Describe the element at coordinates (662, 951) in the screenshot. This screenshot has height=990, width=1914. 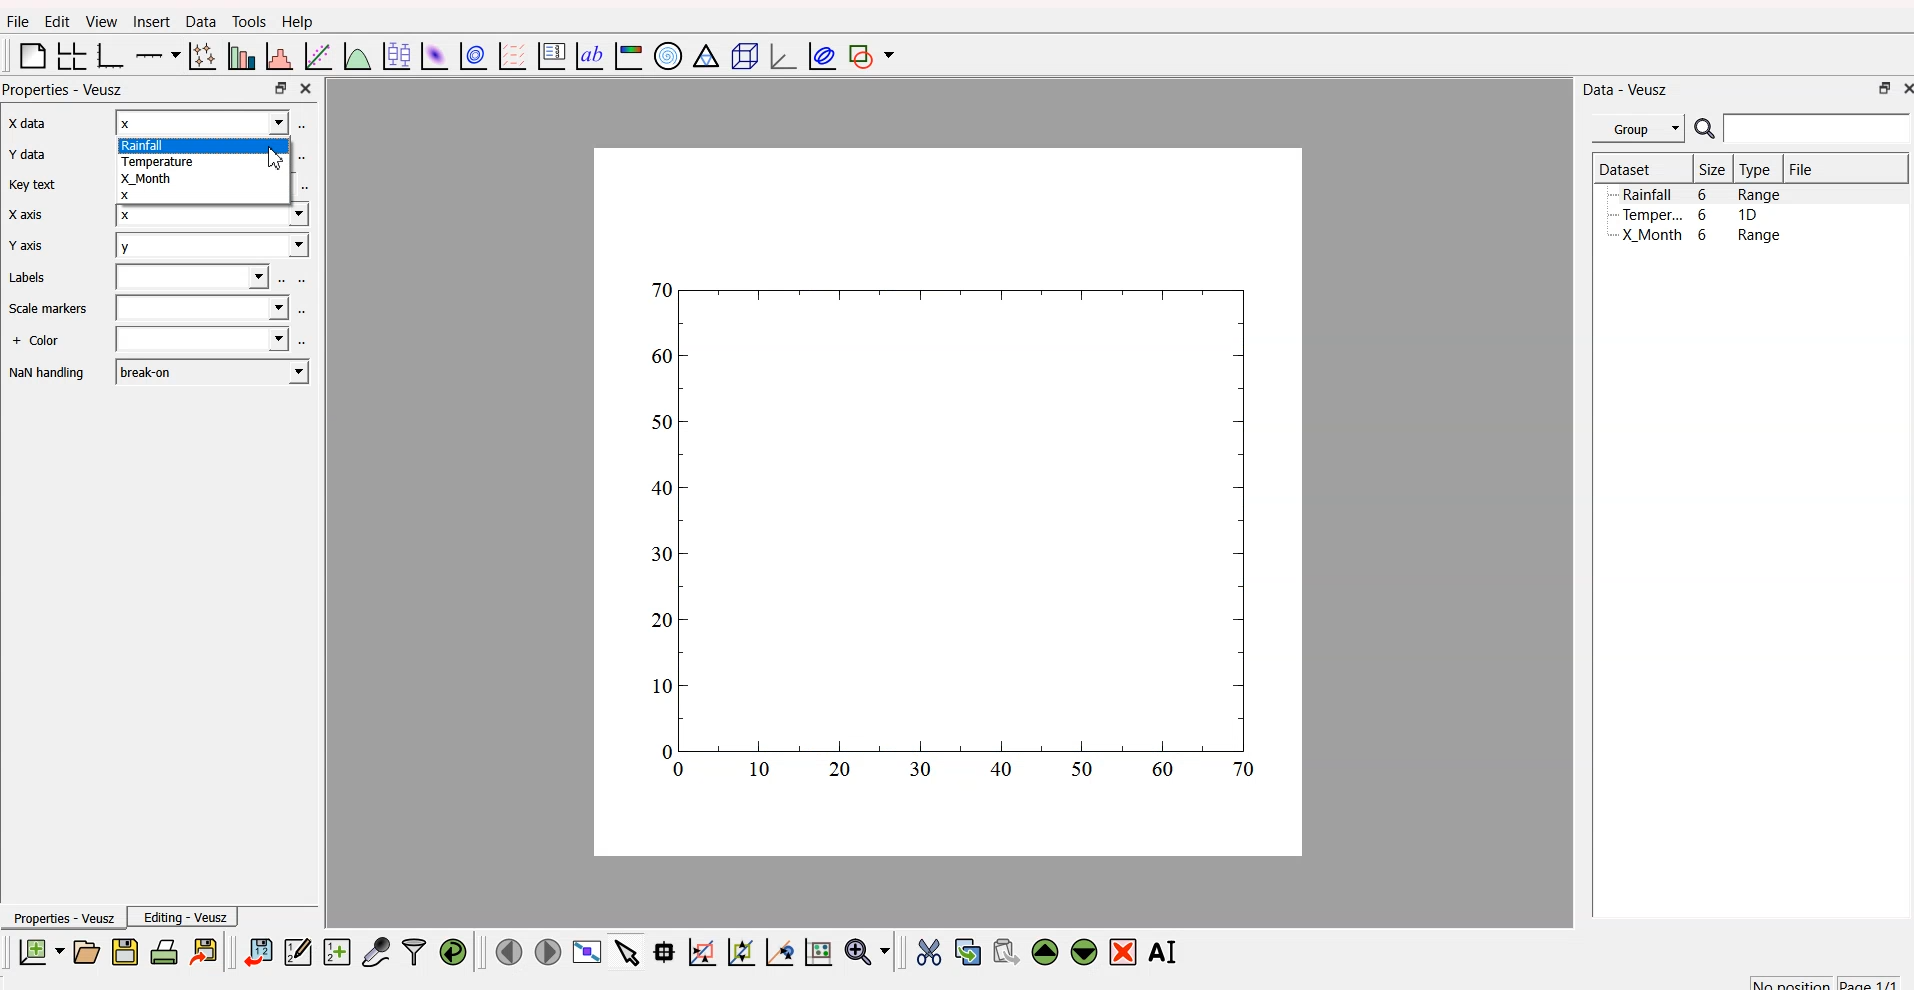
I see `read datapoint on graph` at that location.